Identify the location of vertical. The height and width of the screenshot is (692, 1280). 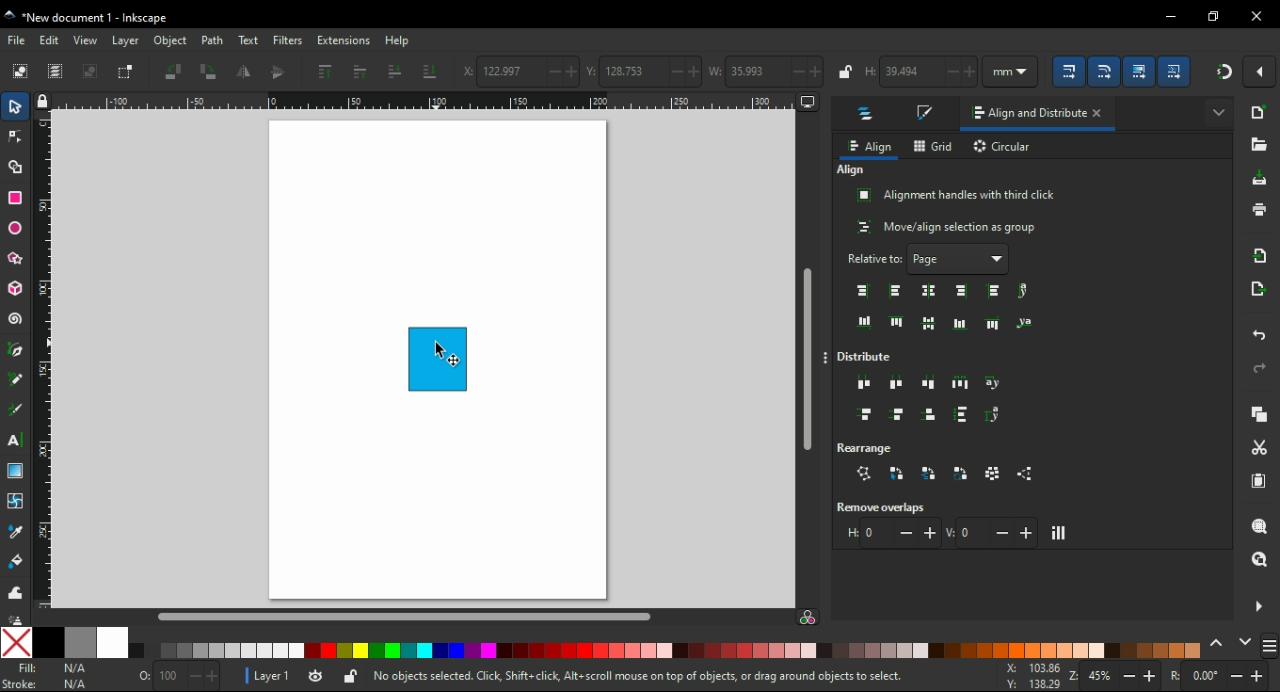
(991, 532).